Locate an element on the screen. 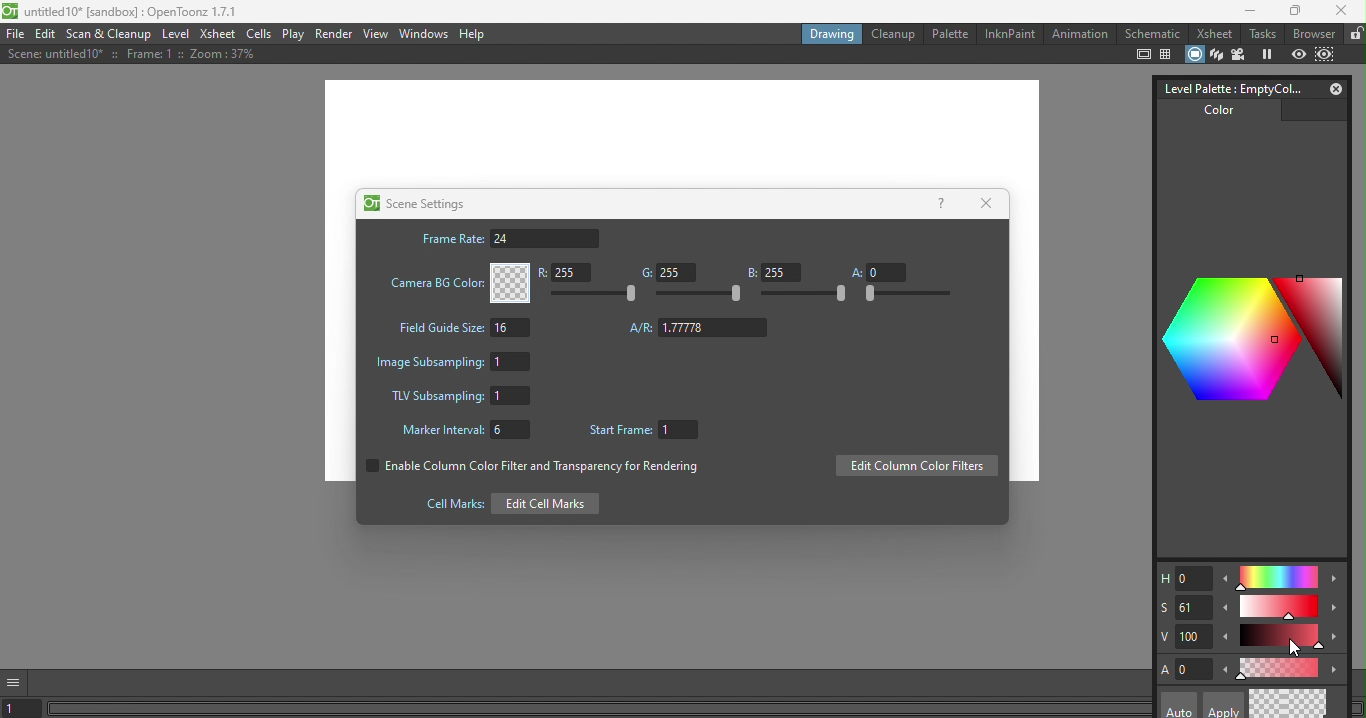  B is located at coordinates (773, 272).